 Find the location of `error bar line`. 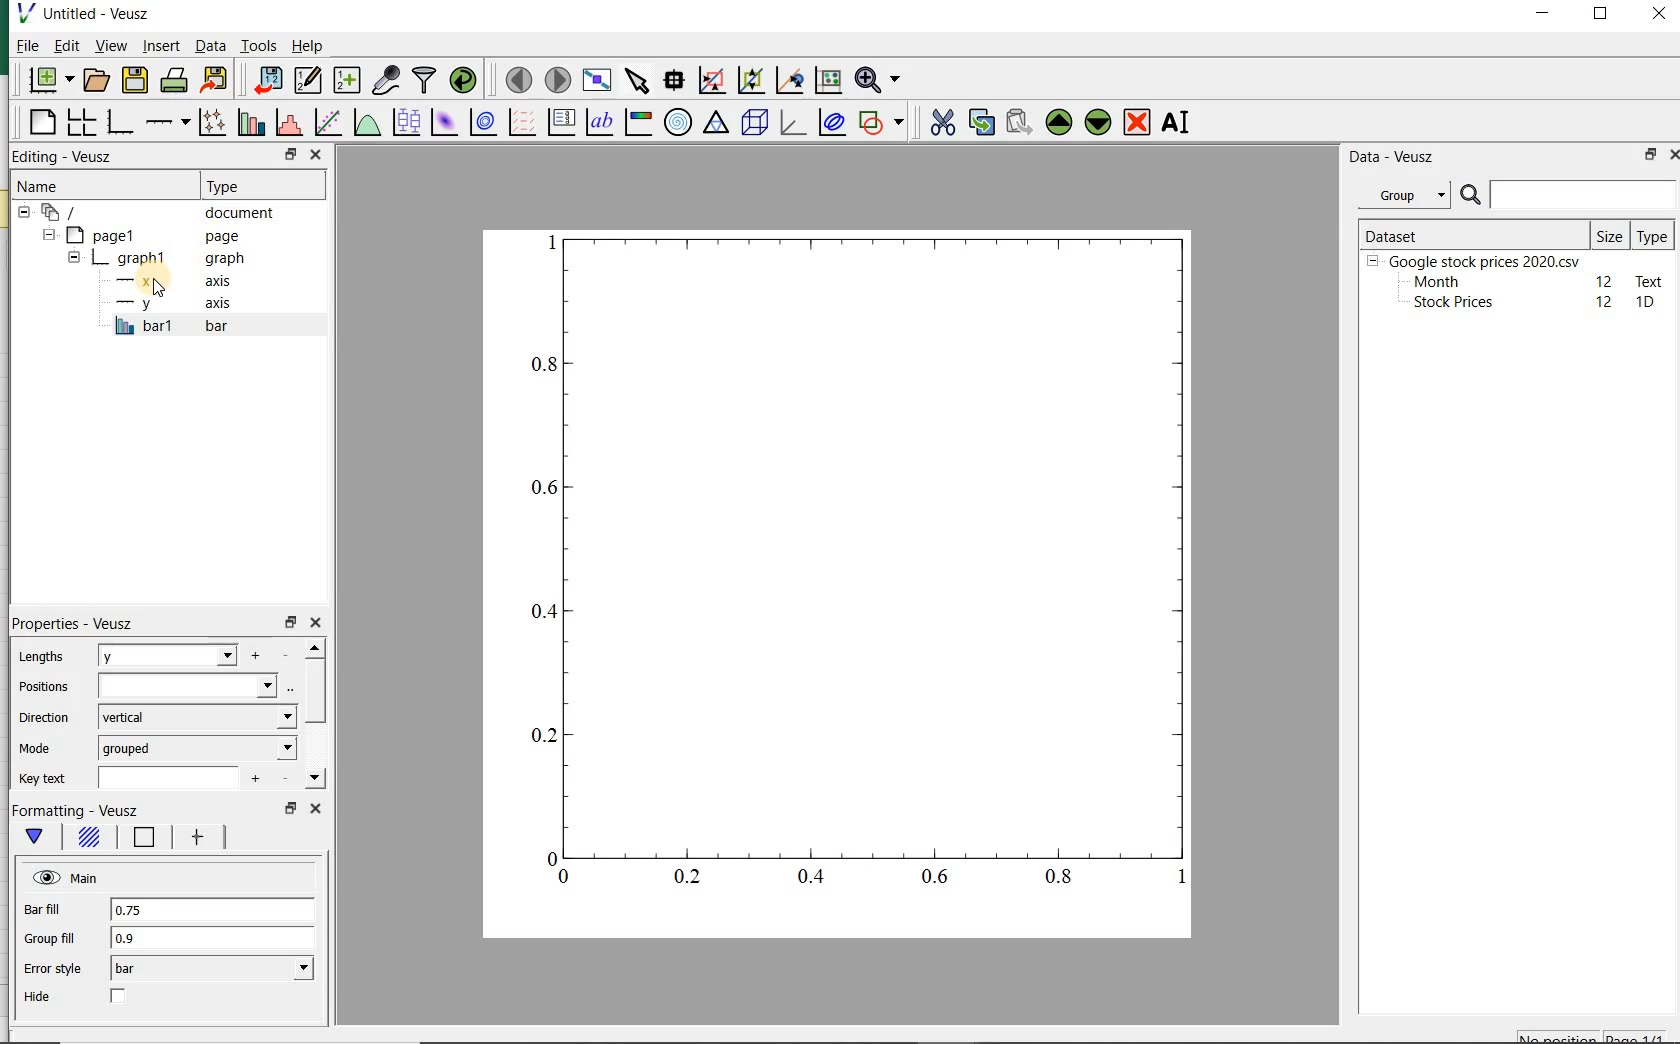

error bar line is located at coordinates (200, 837).